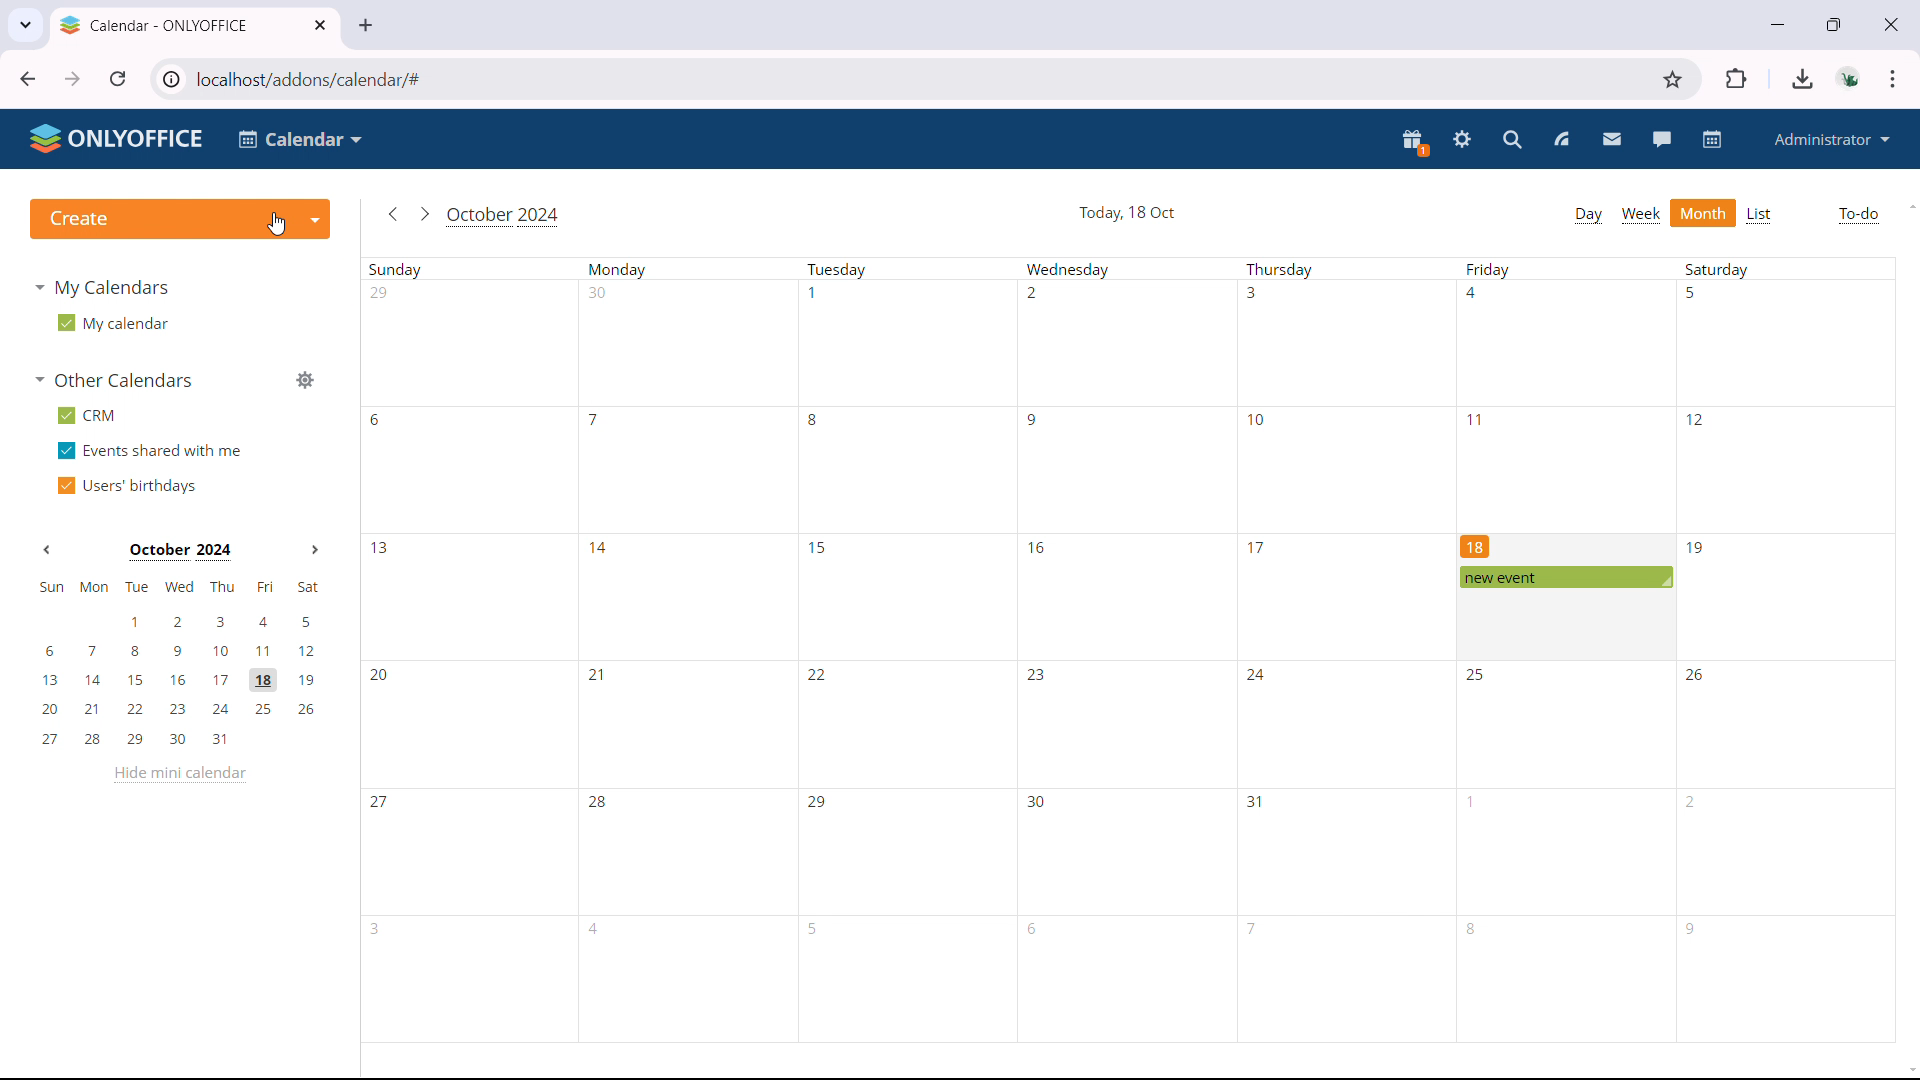 Image resolution: width=1920 pixels, height=1080 pixels. I want to click on 22, so click(818, 675).